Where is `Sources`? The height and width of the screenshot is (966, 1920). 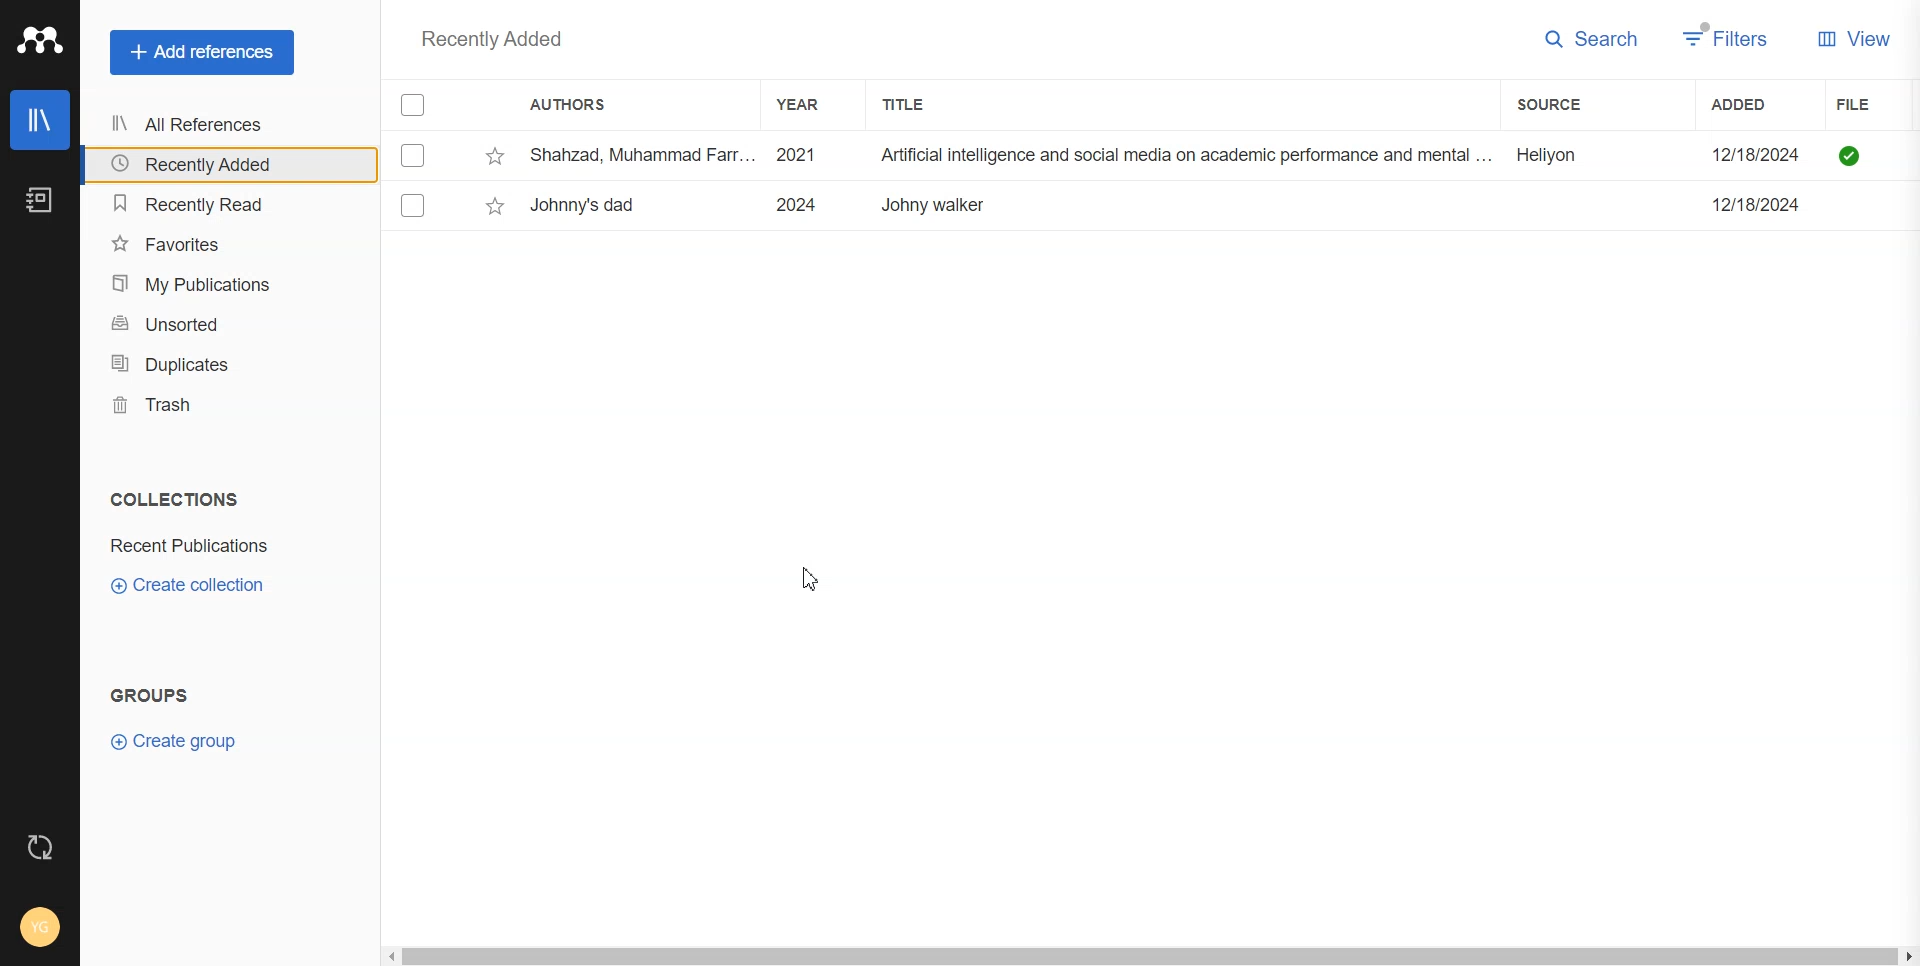 Sources is located at coordinates (1572, 104).